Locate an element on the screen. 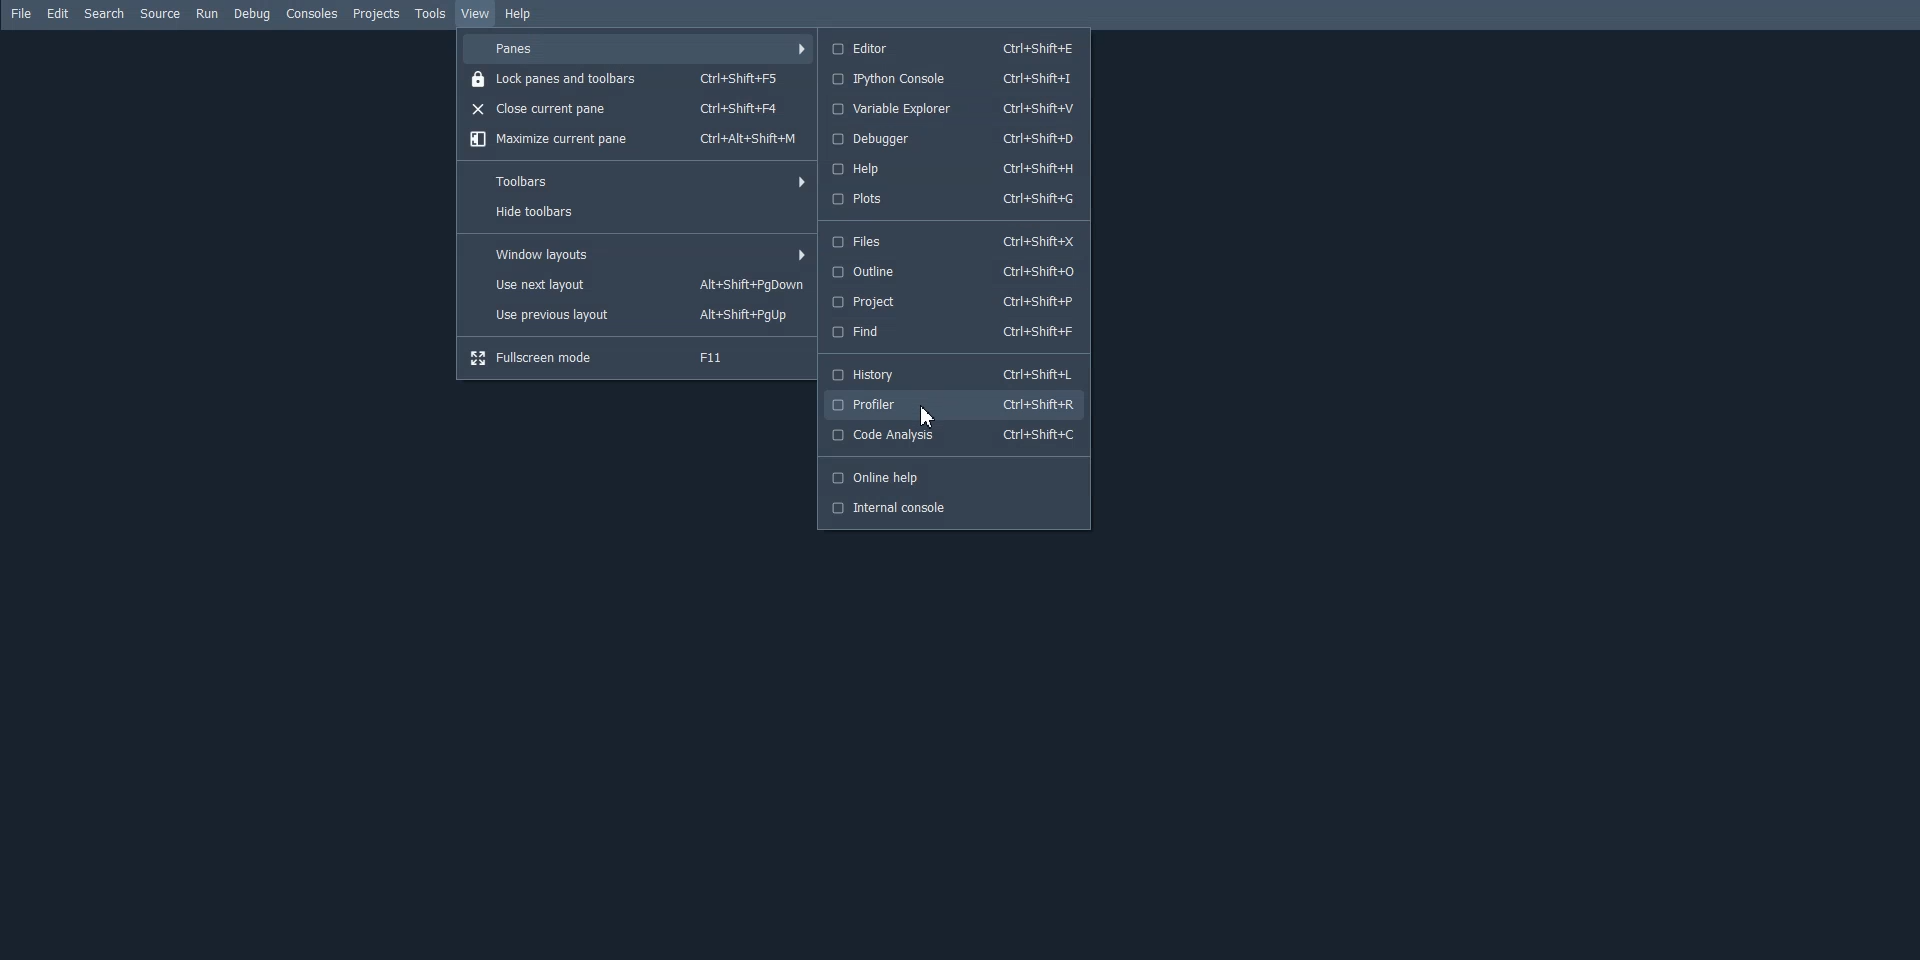 The height and width of the screenshot is (960, 1920). Outline is located at coordinates (950, 270).